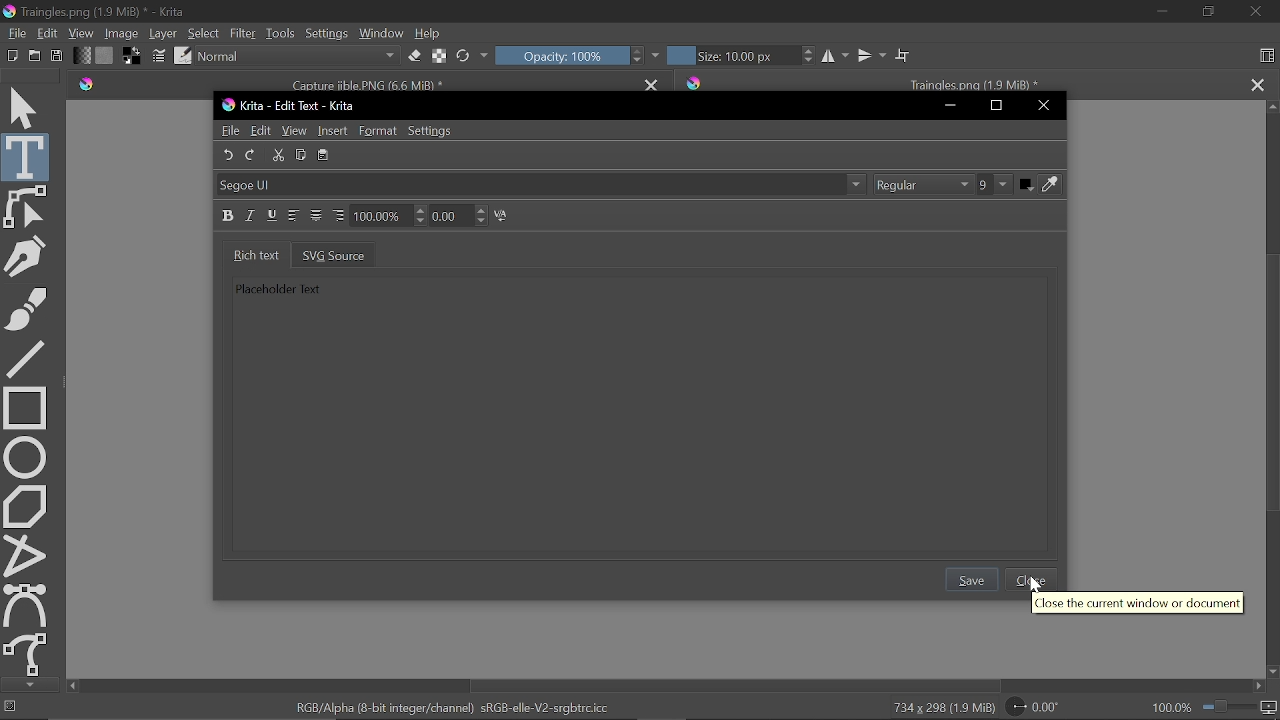 This screenshot has width=1280, height=720. I want to click on Bezier curve tool, so click(27, 605).